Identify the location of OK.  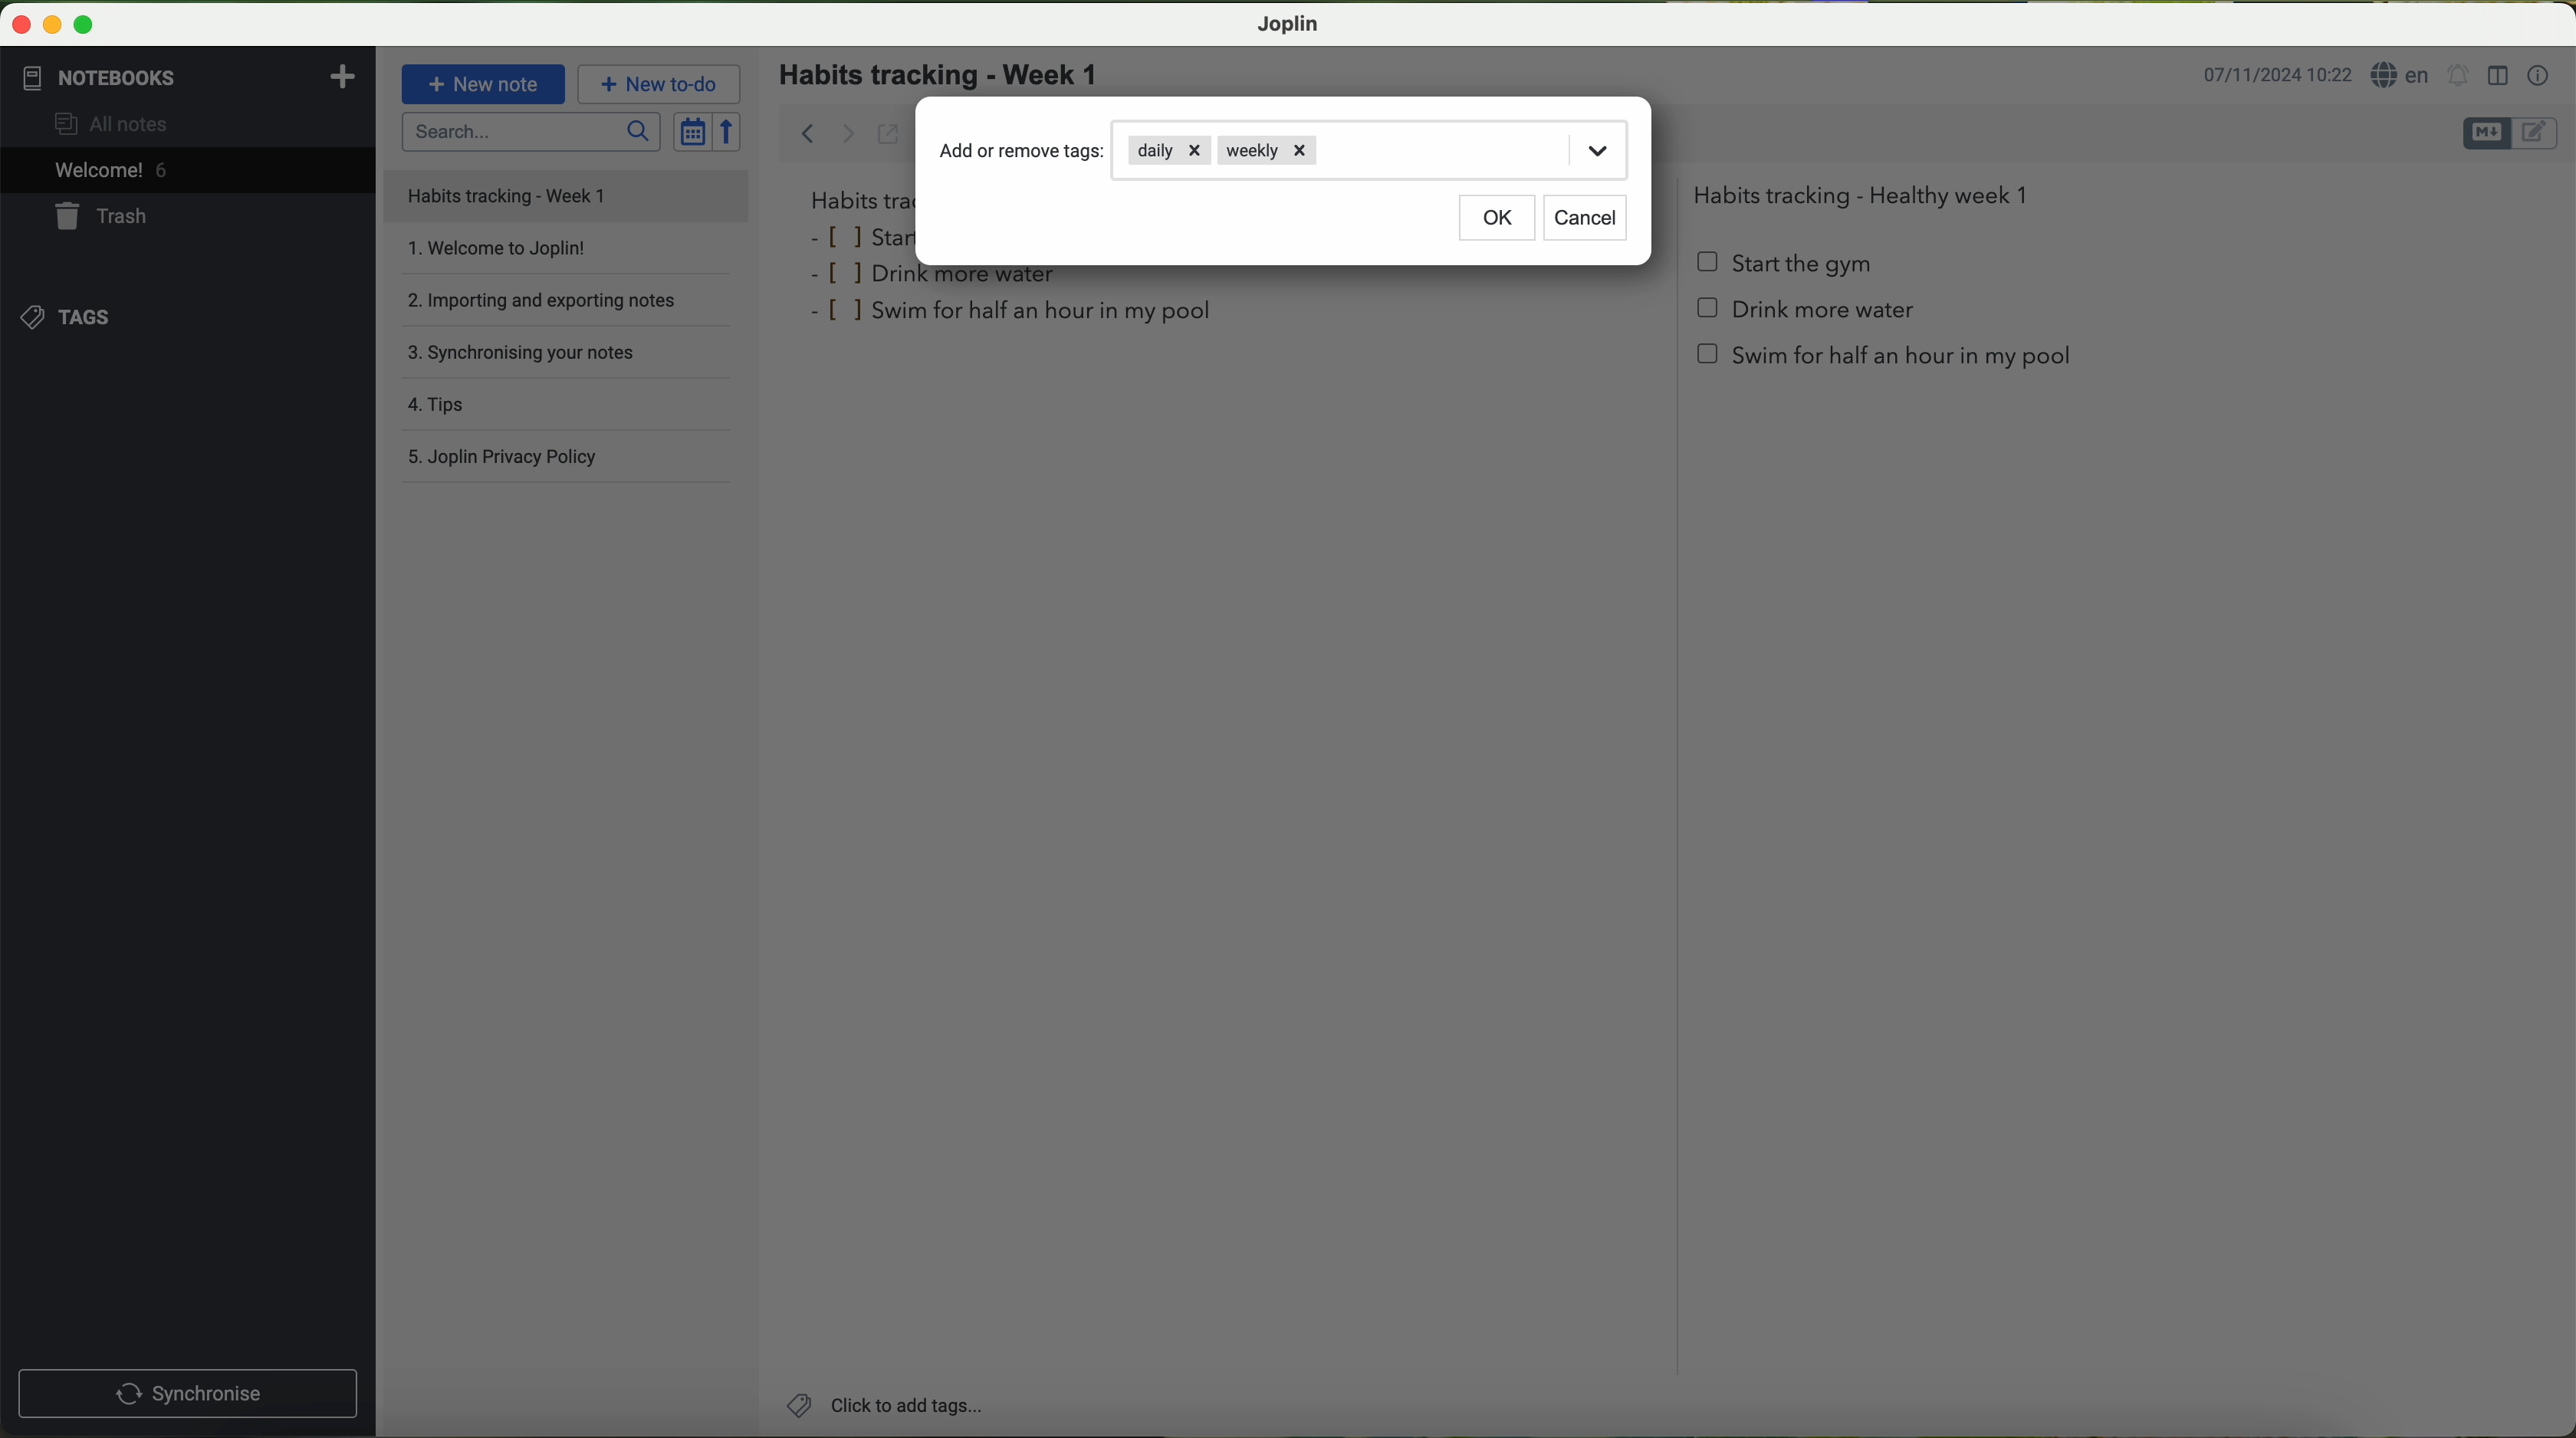
(1499, 220).